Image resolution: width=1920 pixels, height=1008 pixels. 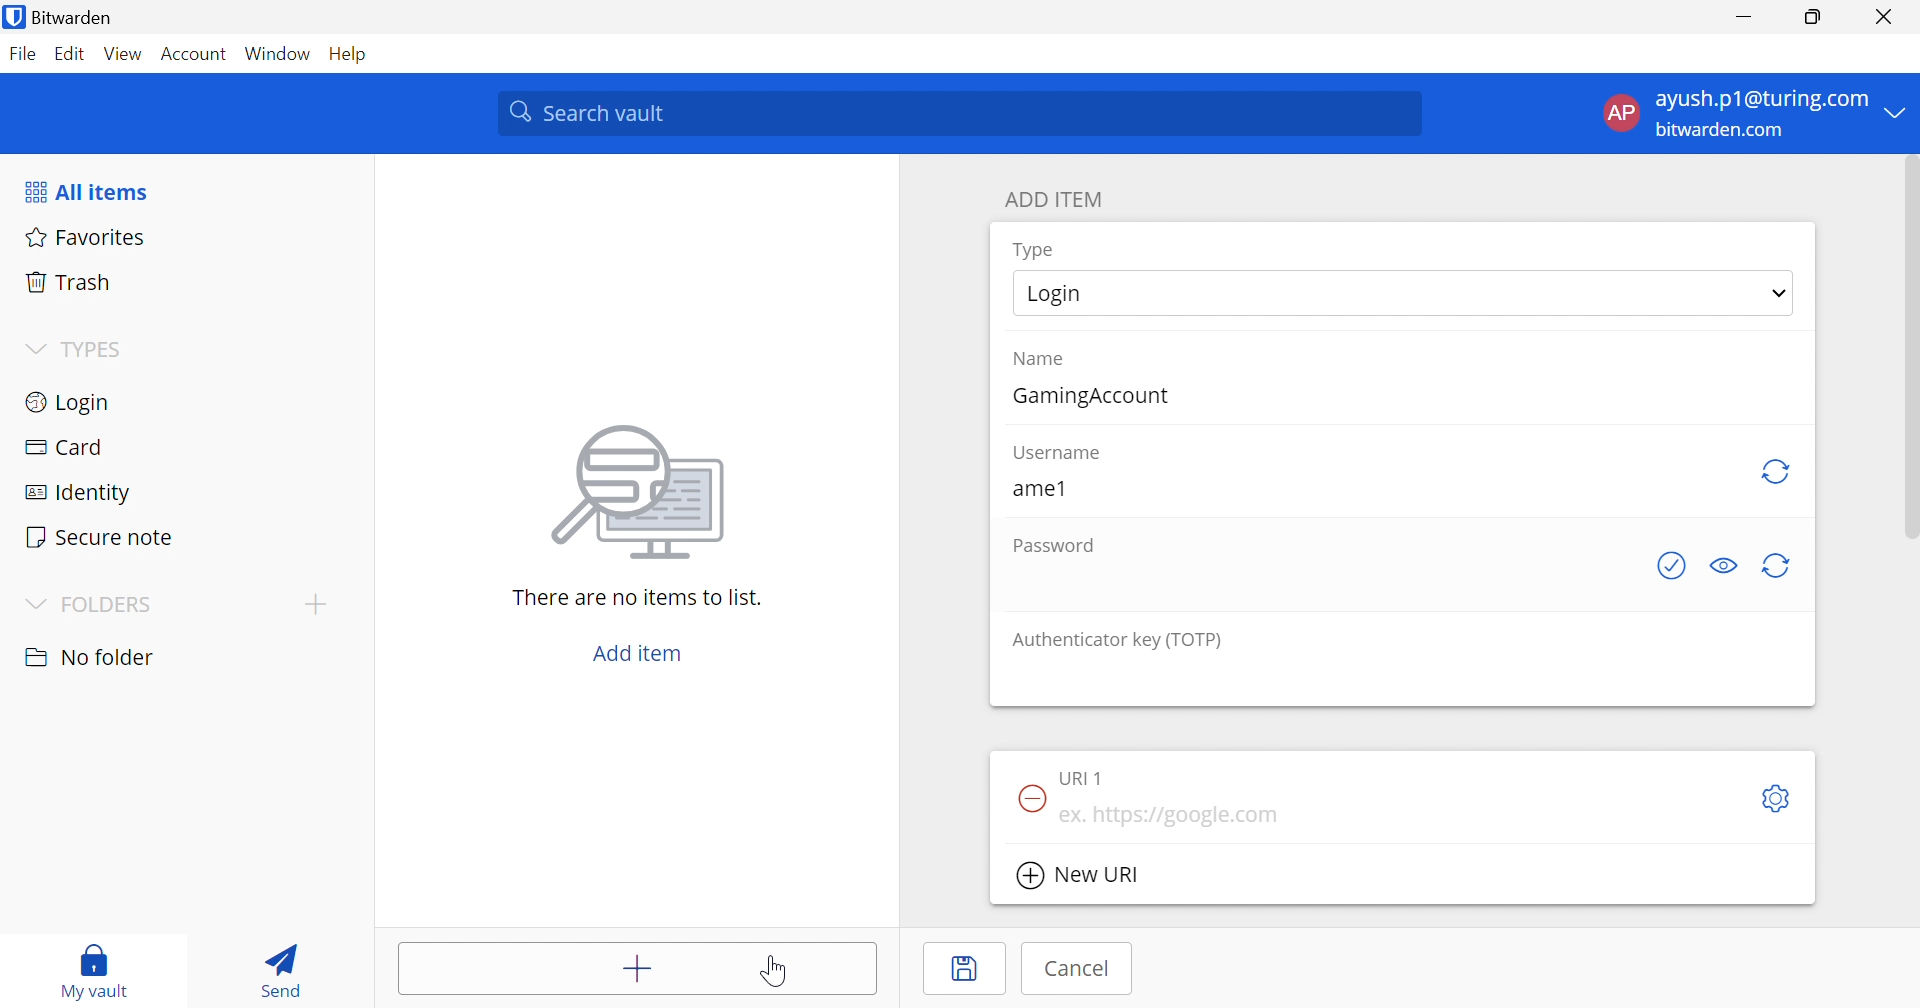 What do you see at coordinates (1778, 471) in the screenshot?
I see `Regenerate Username` at bounding box center [1778, 471].